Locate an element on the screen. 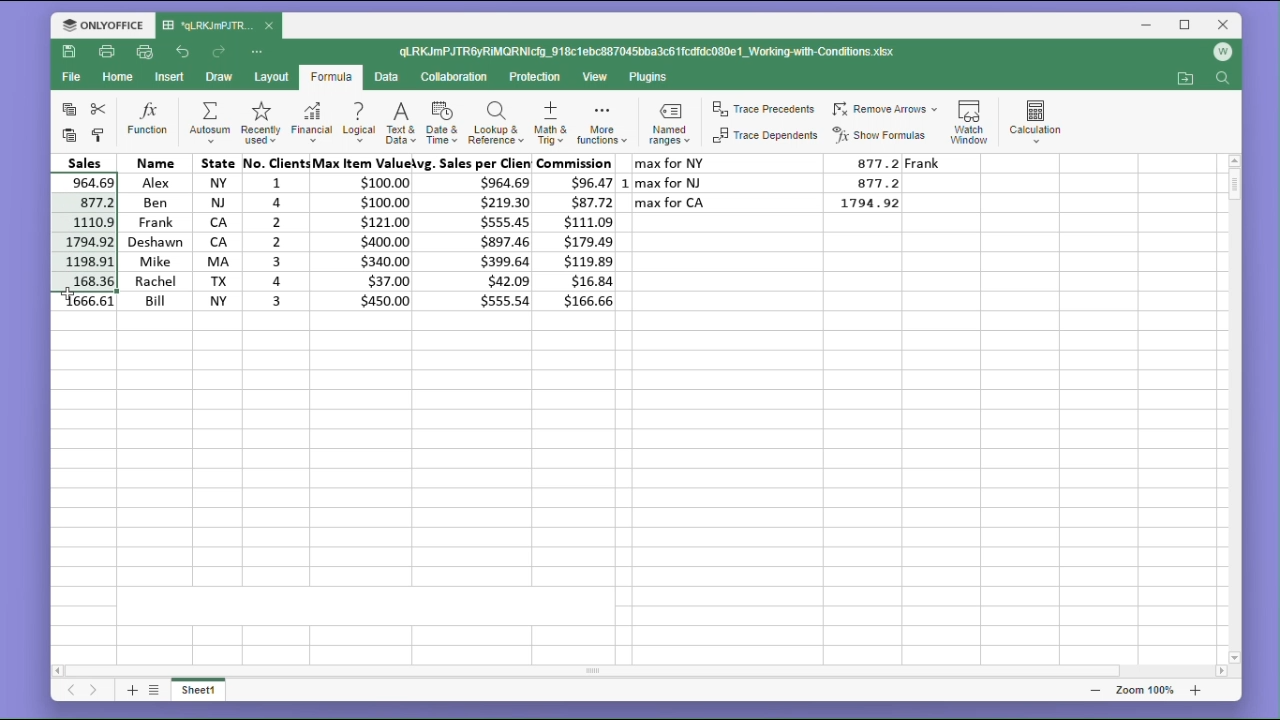 Image resolution: width=1280 pixels, height=720 pixels. currently selected cells is located at coordinates (85, 231).